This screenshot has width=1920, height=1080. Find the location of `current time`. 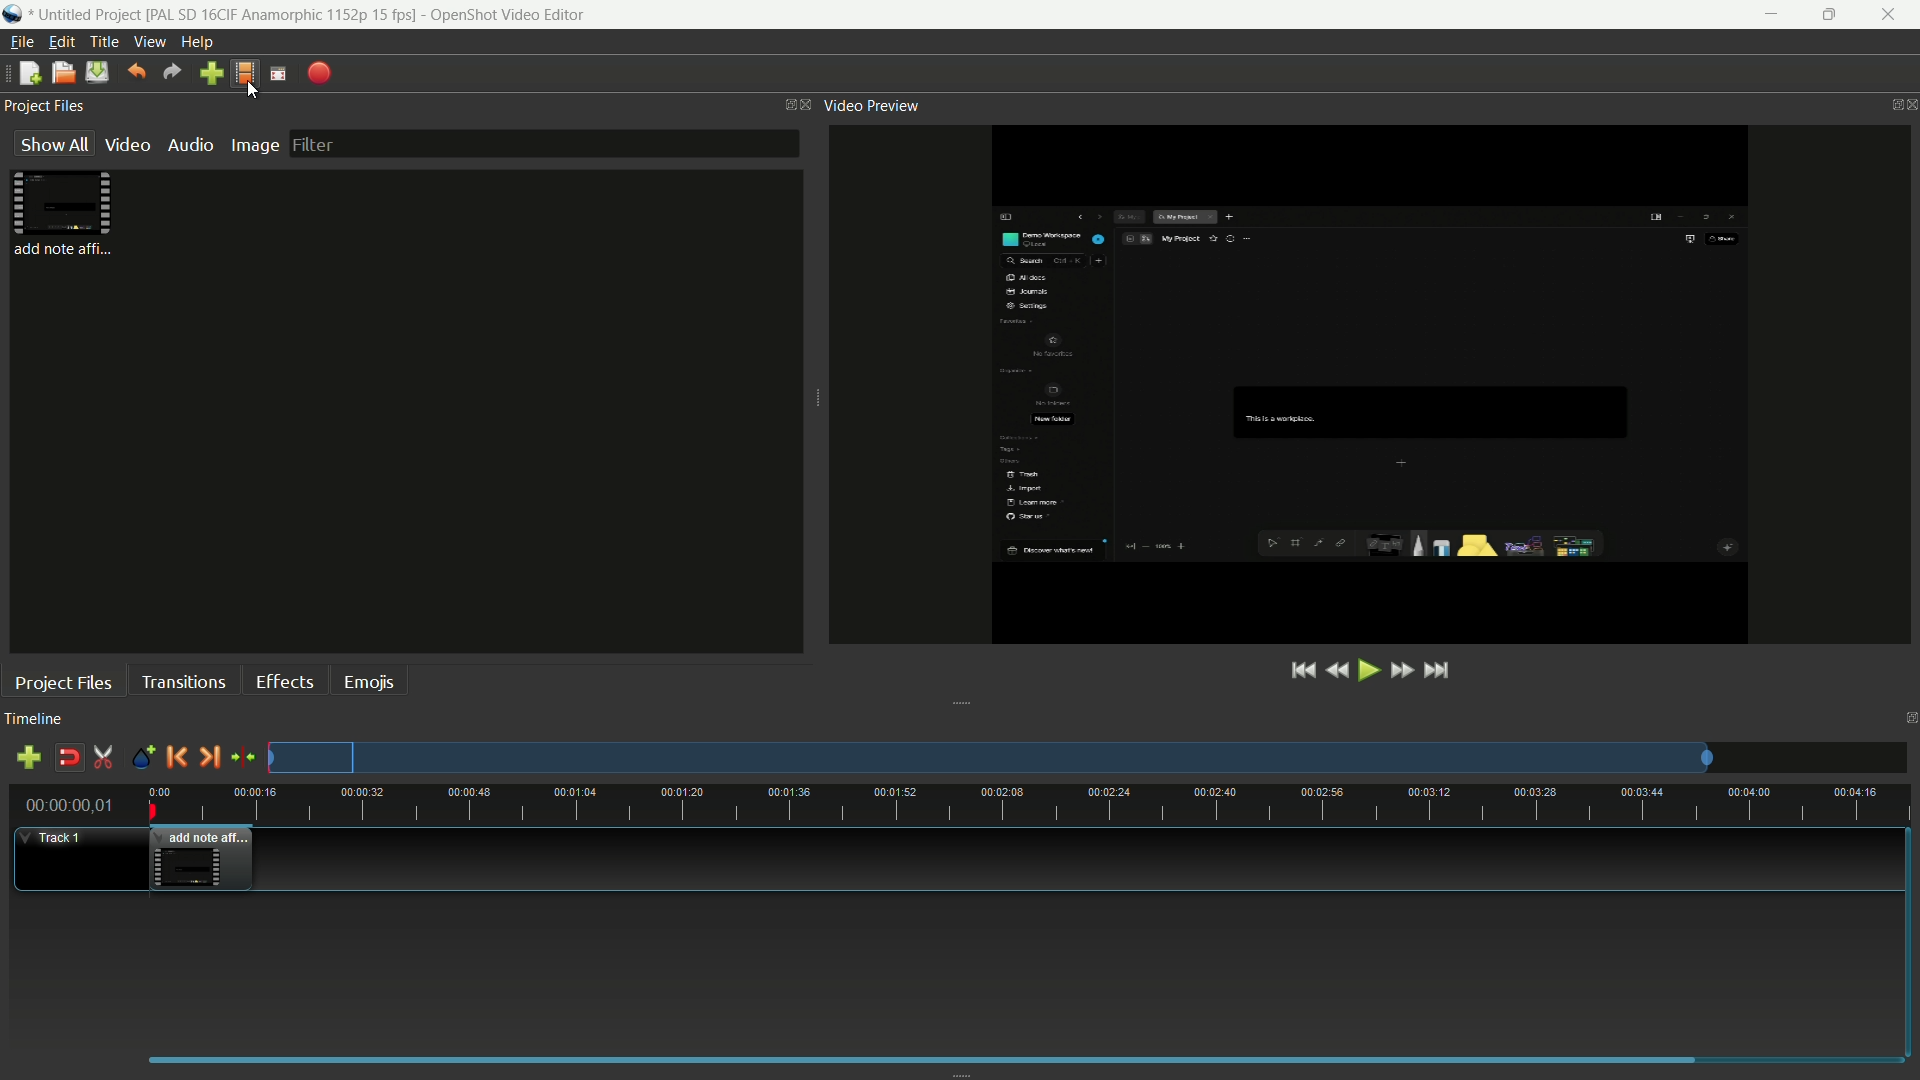

current time is located at coordinates (65, 807).